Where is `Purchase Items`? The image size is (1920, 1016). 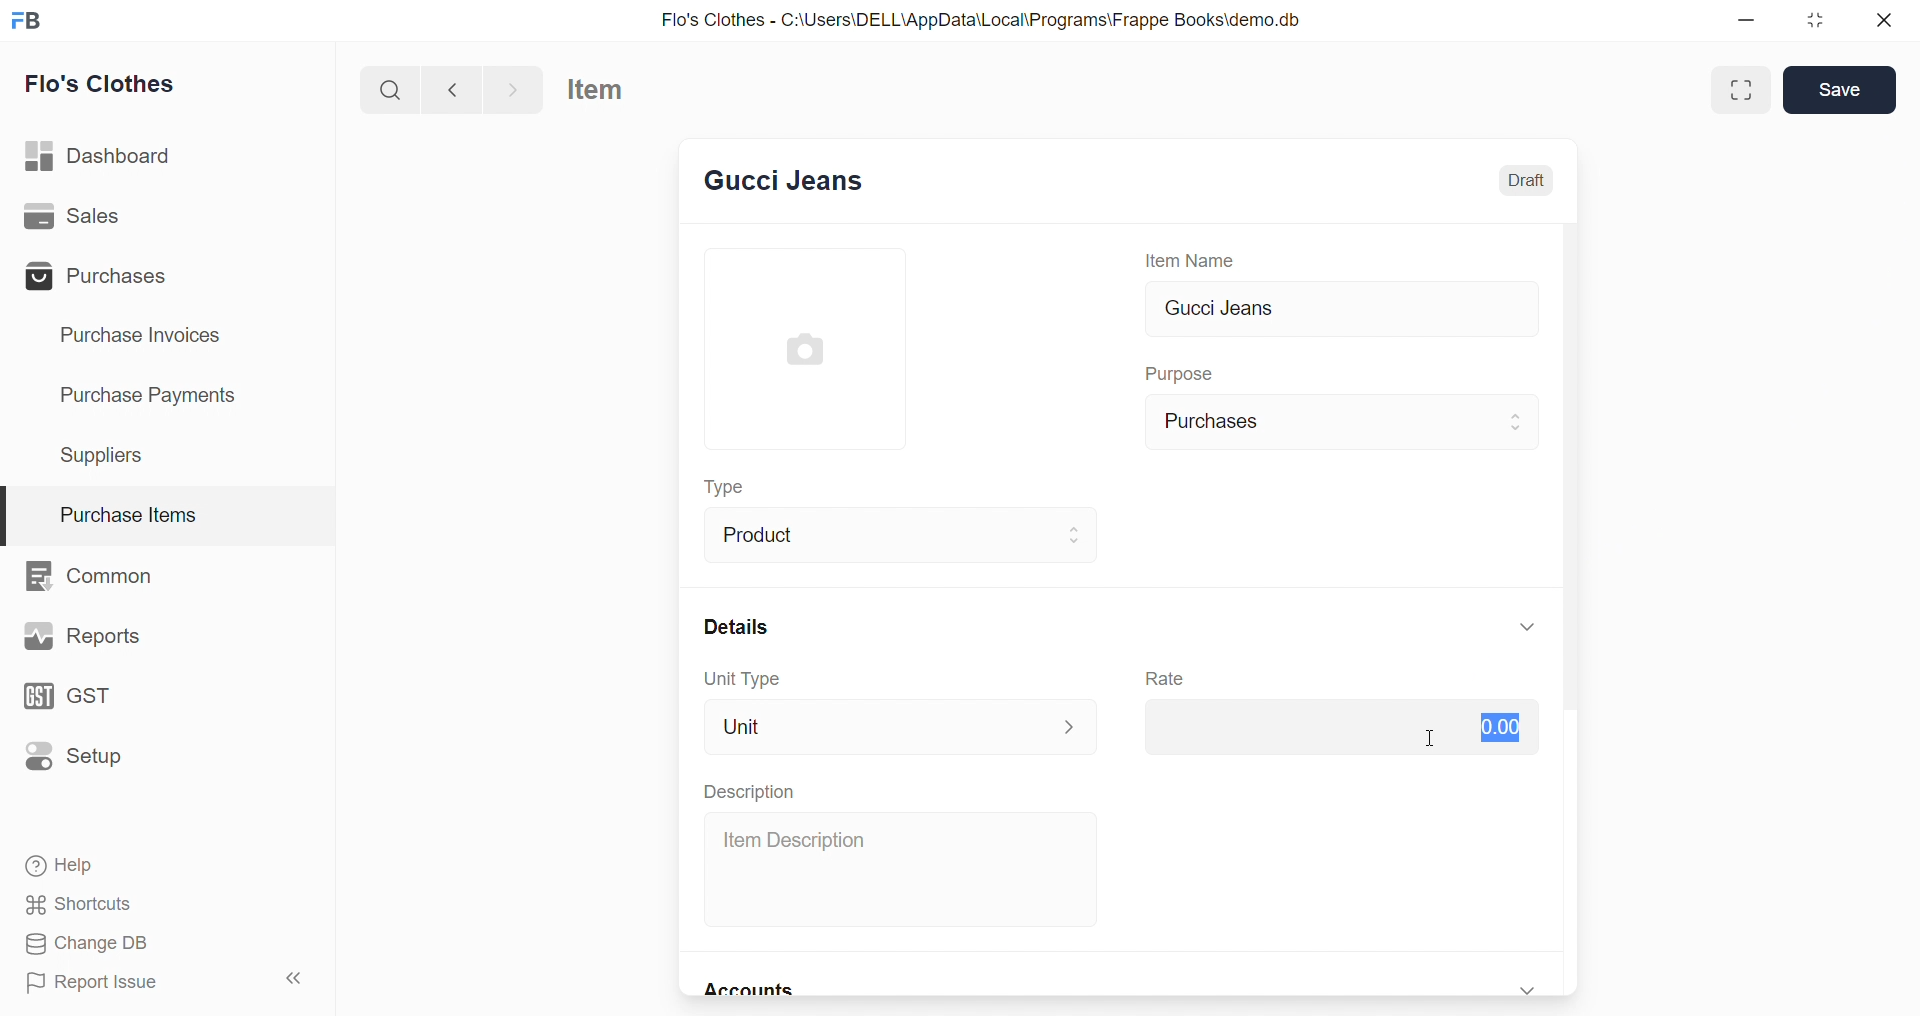 Purchase Items is located at coordinates (168, 509).